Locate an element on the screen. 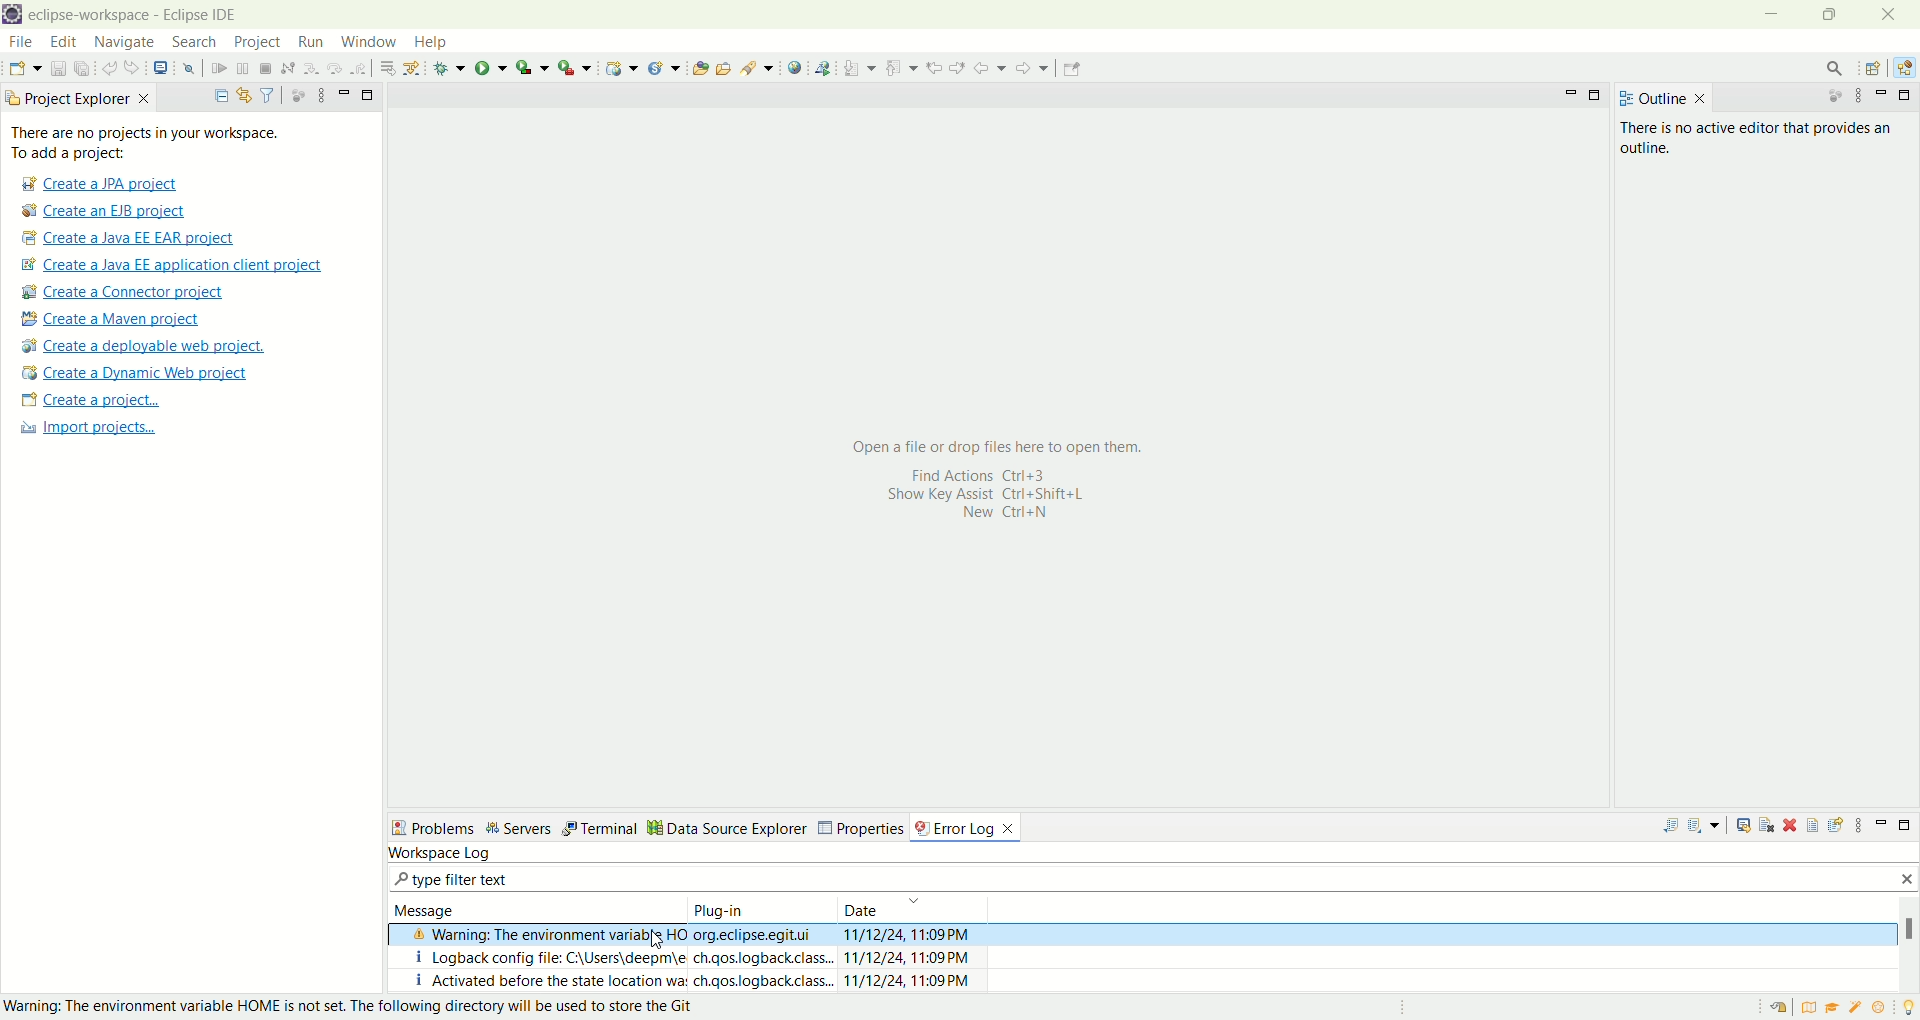  restore welcome is located at coordinates (1777, 1009).